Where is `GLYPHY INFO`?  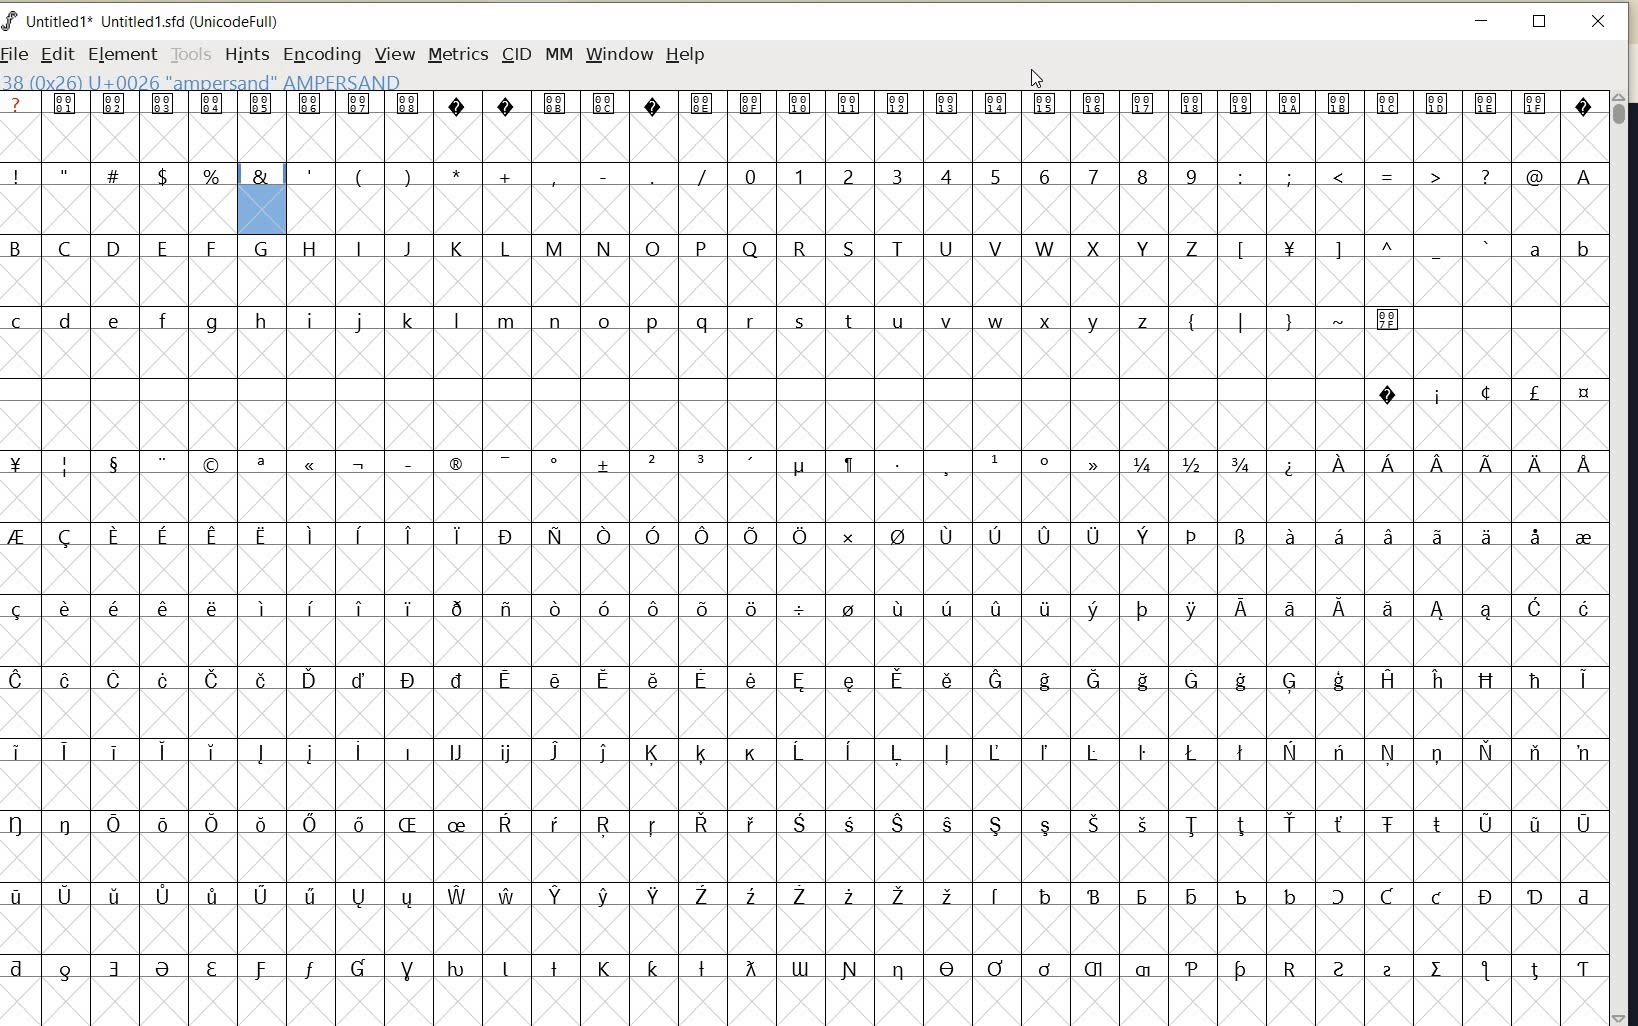 GLYPHY INFO is located at coordinates (201, 83).